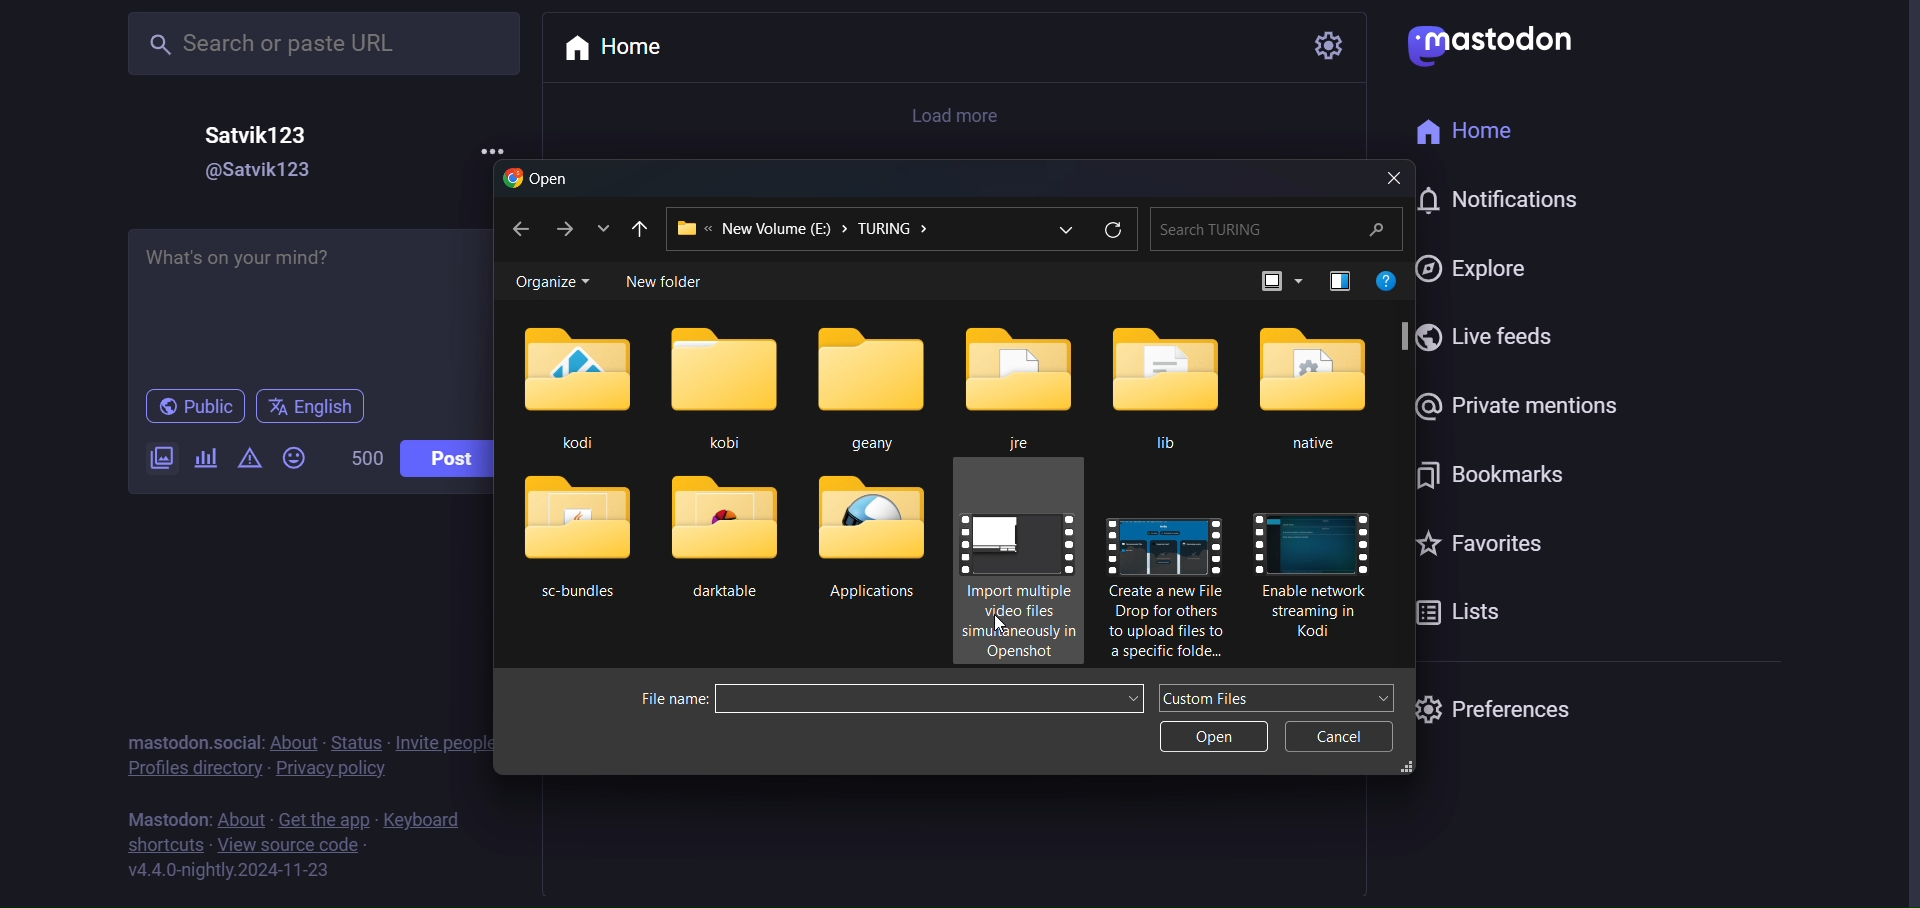 This screenshot has height=908, width=1920. What do you see at coordinates (1163, 584) in the screenshot?
I see `Create a new File
Drop for others
to upload files to
a specific folde...` at bounding box center [1163, 584].